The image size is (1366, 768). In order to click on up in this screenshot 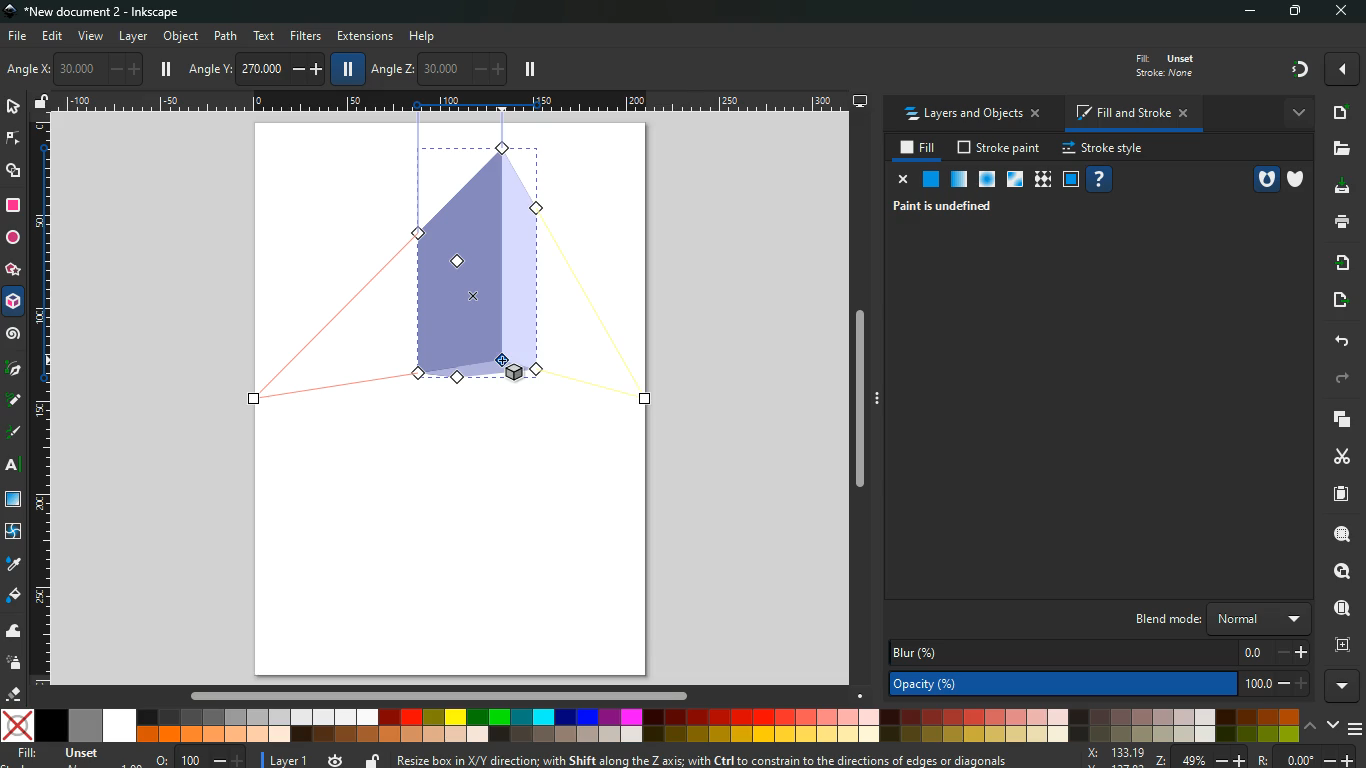, I will do `click(1311, 728)`.